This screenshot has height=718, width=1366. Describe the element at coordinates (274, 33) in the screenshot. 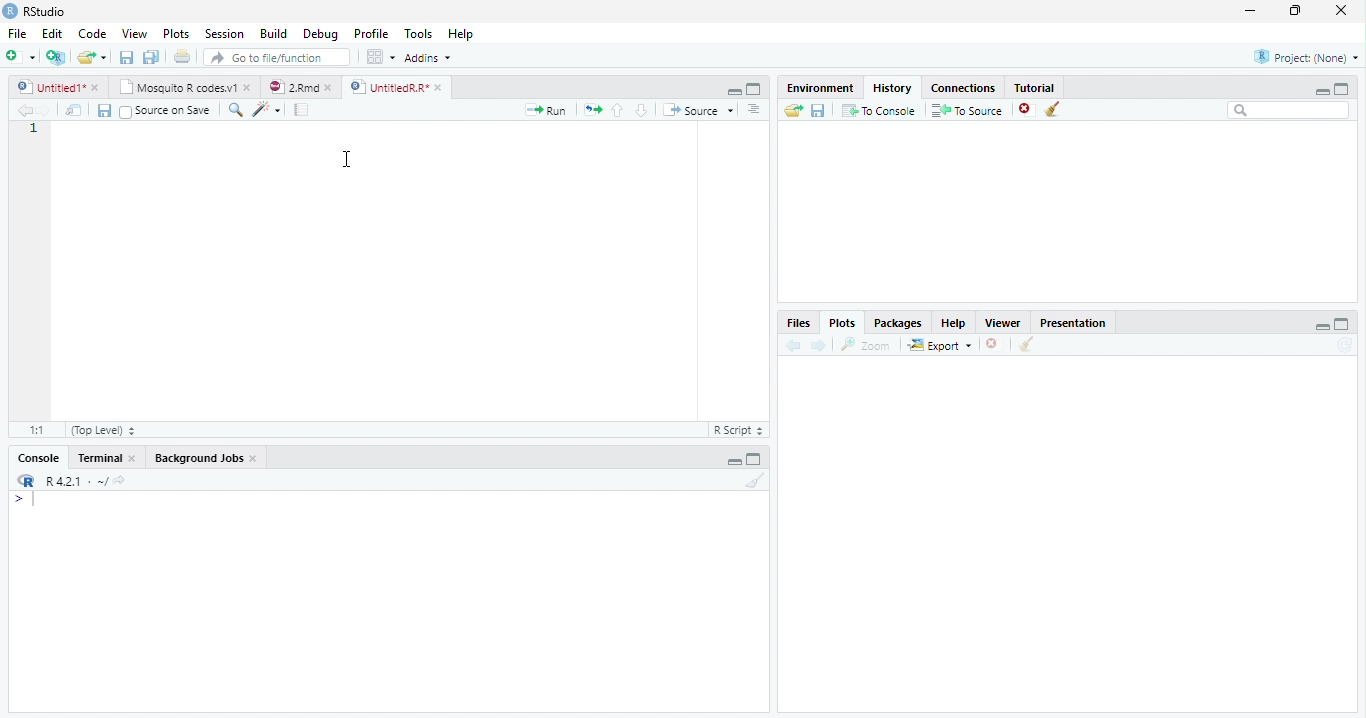

I see `Build` at that location.